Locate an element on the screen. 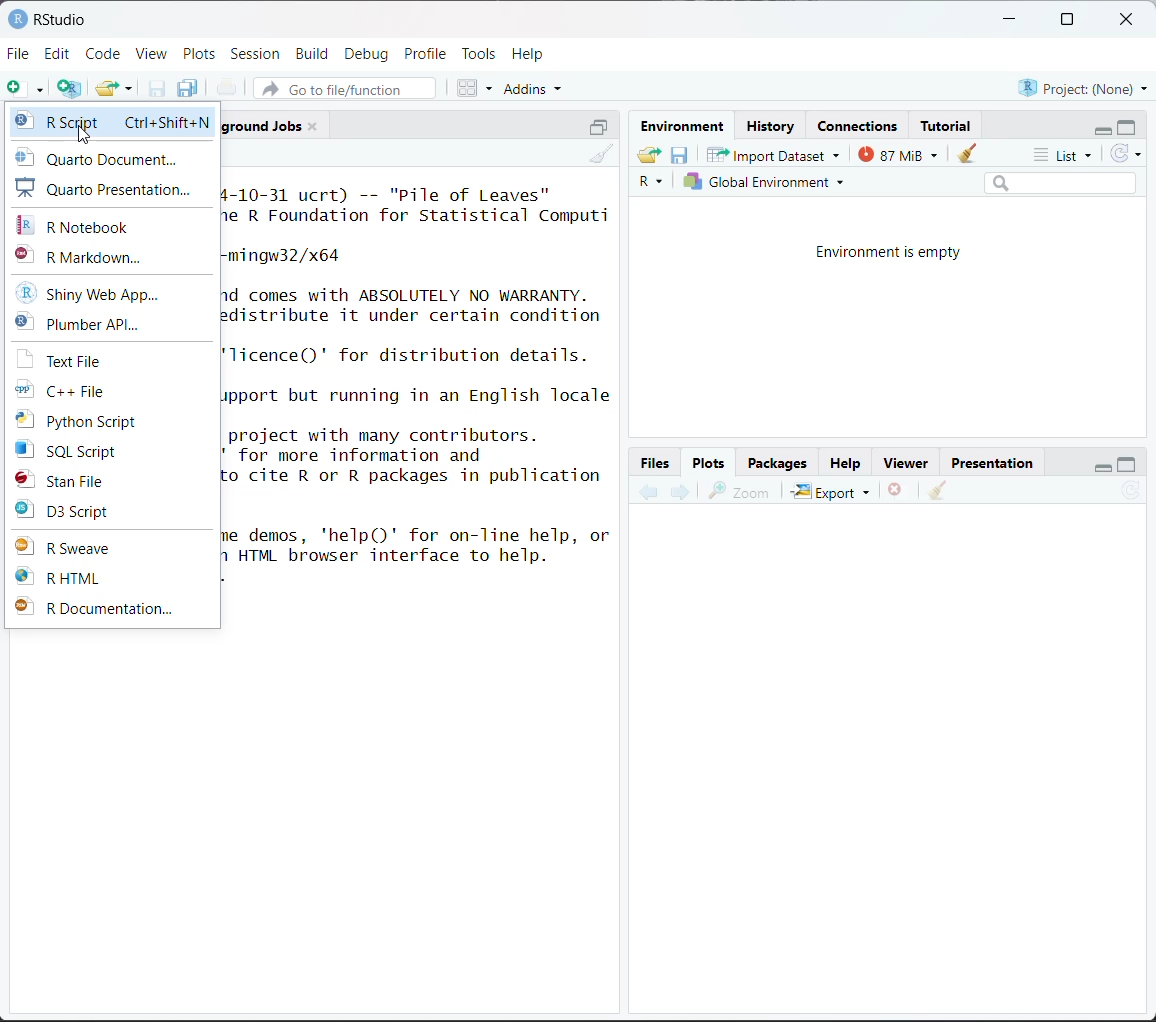  clear objects from workspace is located at coordinates (969, 150).